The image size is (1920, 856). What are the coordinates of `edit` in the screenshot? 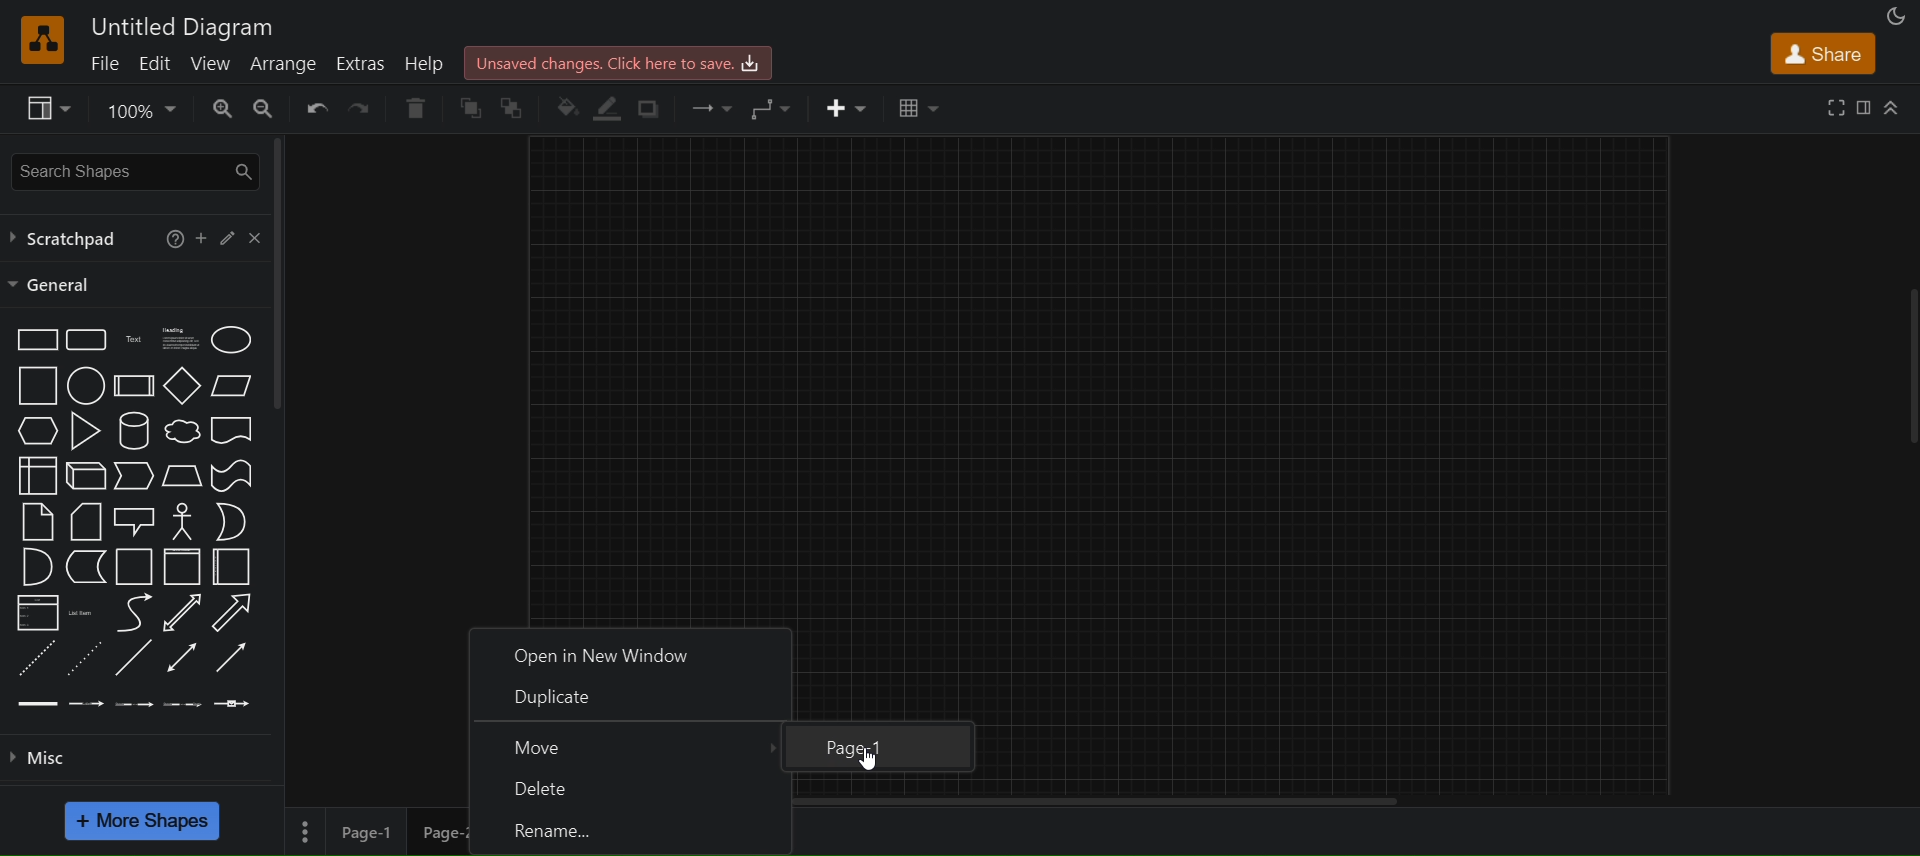 It's located at (226, 237).